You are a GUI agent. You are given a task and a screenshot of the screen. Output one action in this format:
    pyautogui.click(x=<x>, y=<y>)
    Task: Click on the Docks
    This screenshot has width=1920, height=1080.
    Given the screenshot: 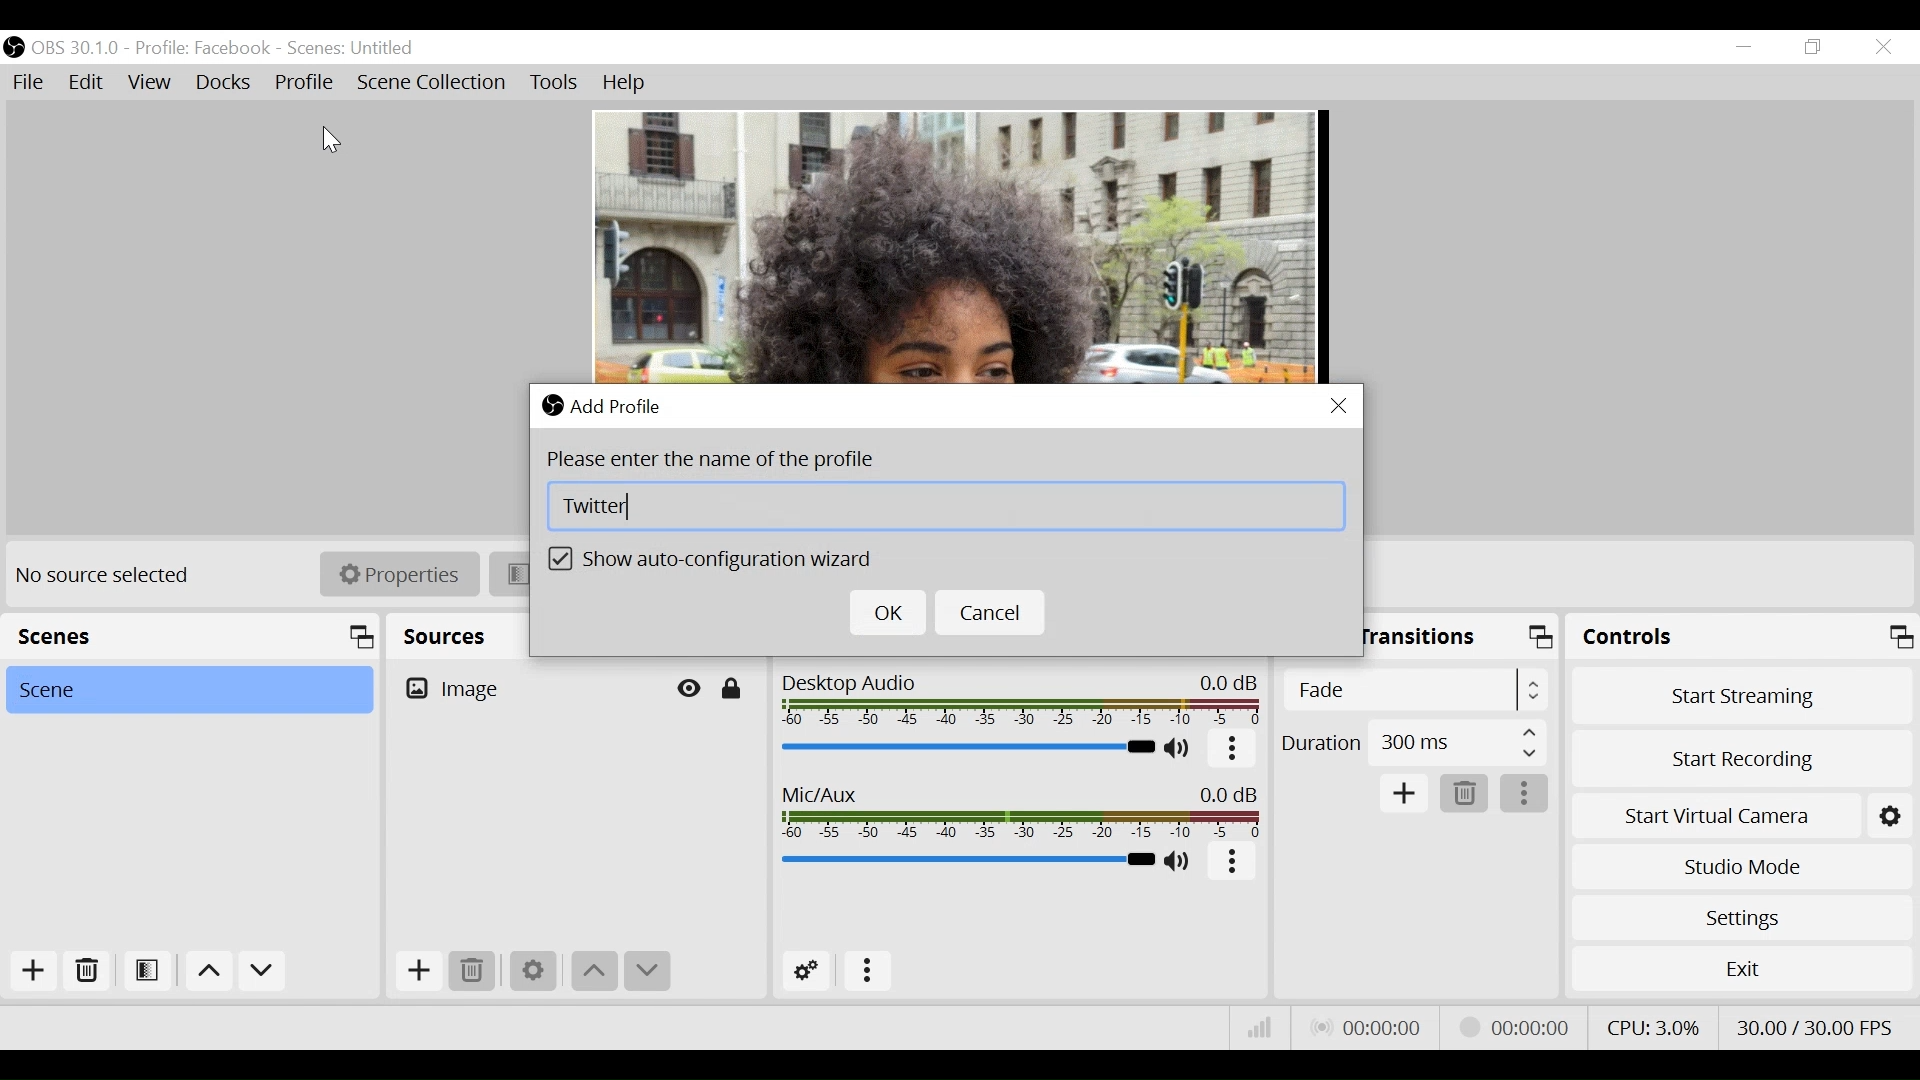 What is the action you would take?
    pyautogui.click(x=223, y=83)
    